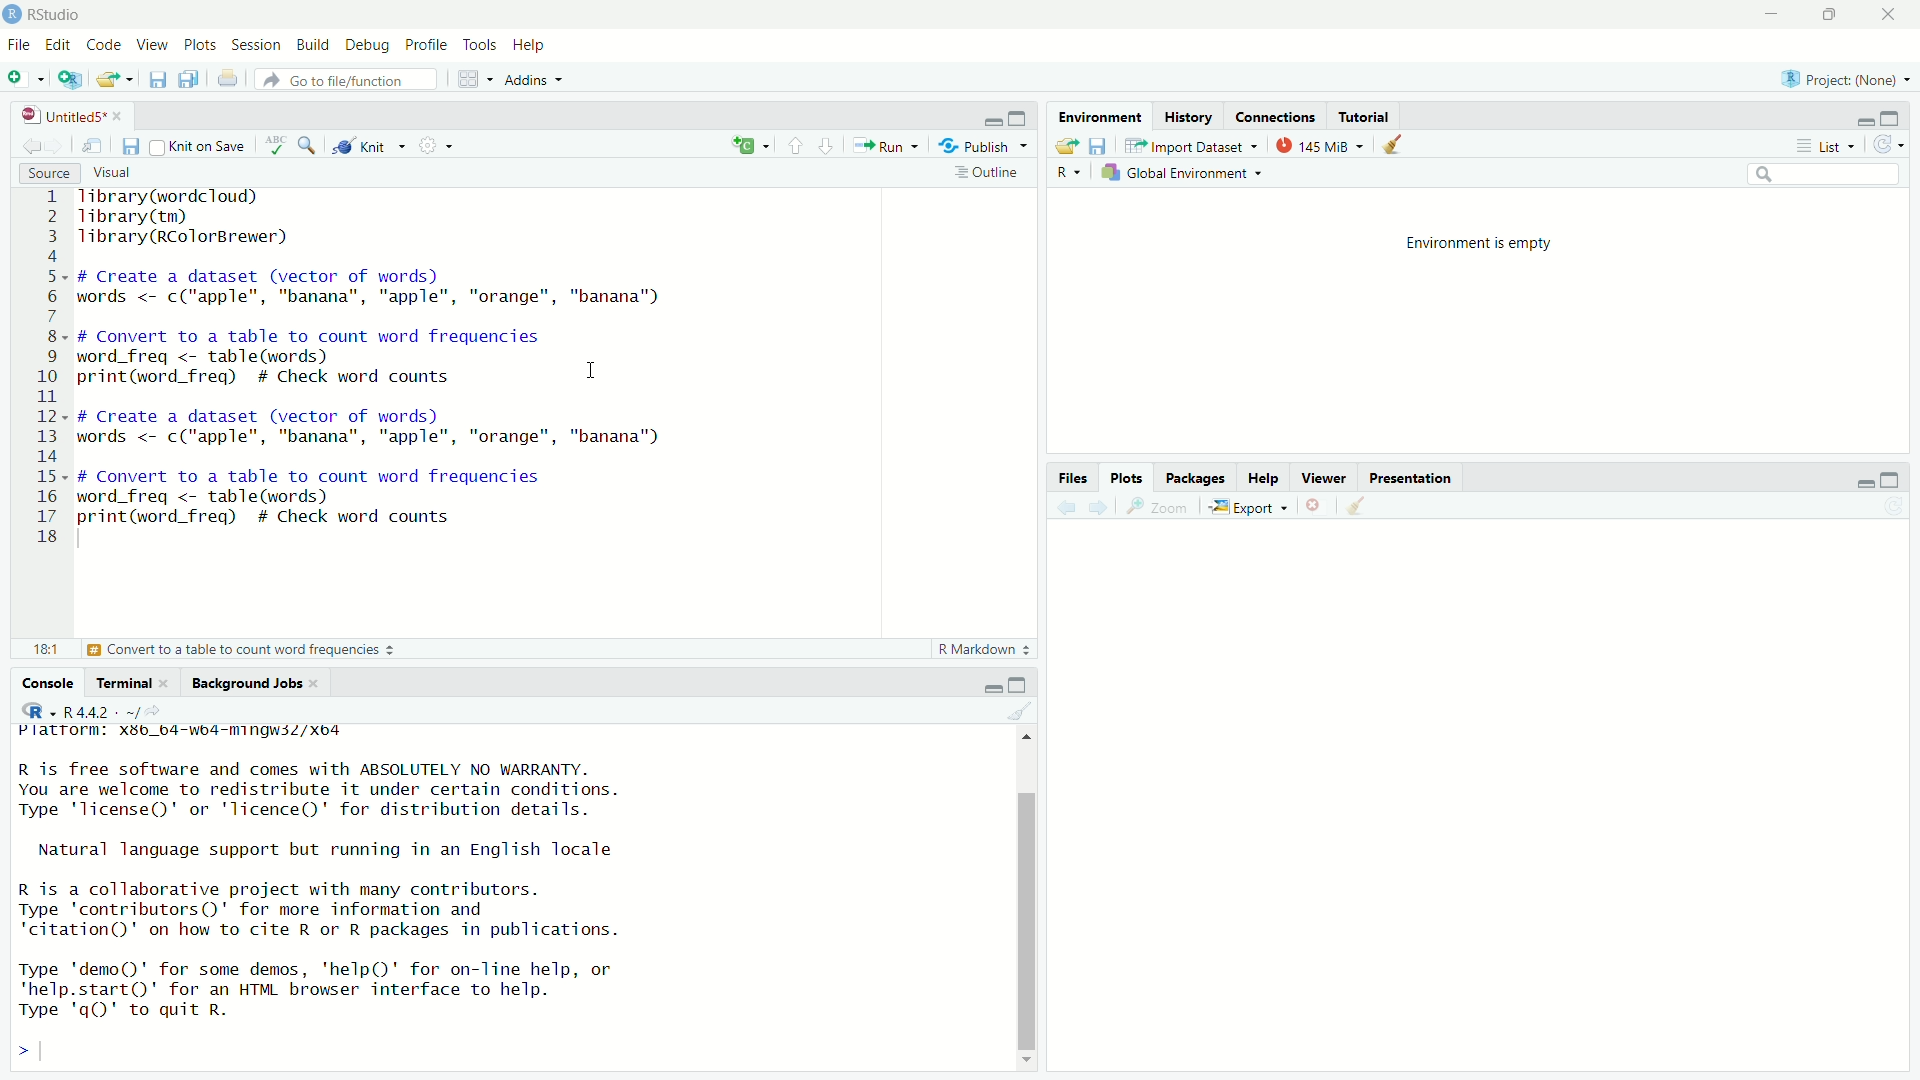 The width and height of the screenshot is (1920, 1080). I want to click on Check Spelling, so click(274, 147).